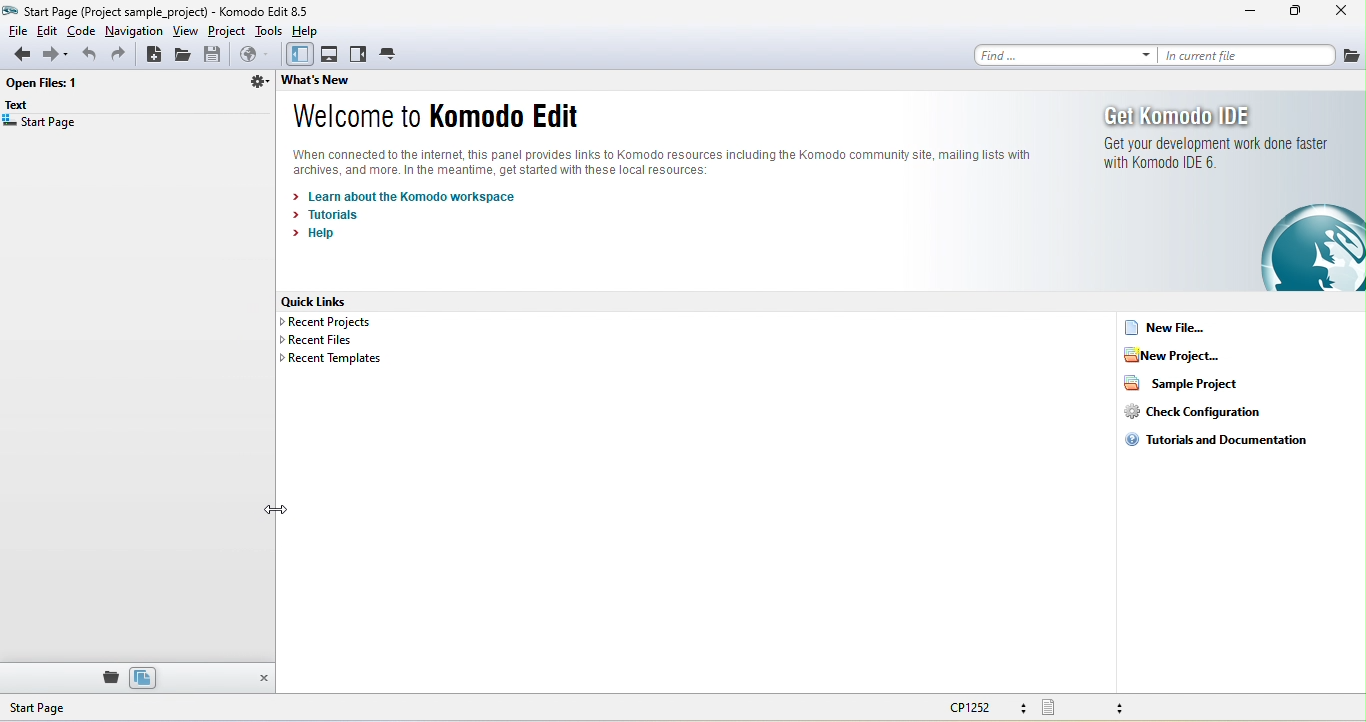  Describe the element at coordinates (1191, 327) in the screenshot. I see `new file` at that location.